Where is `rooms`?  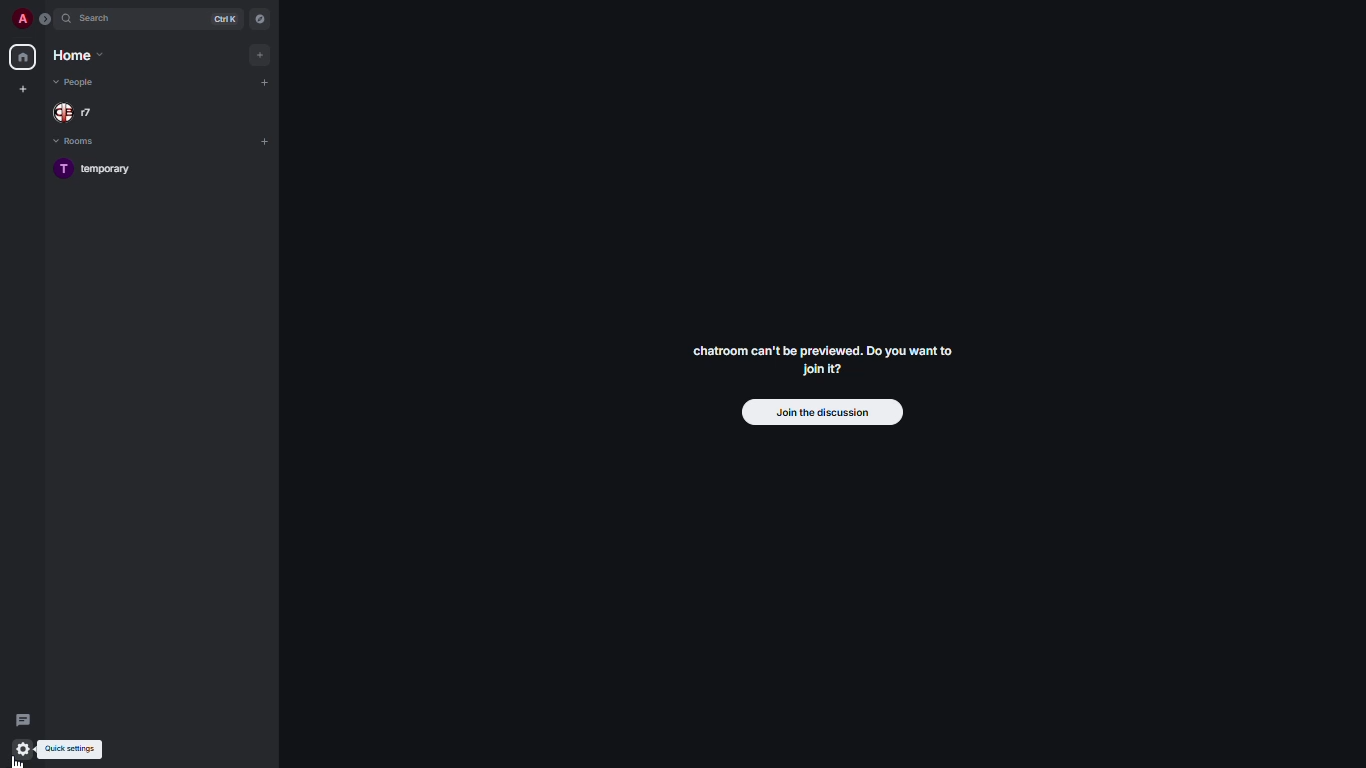
rooms is located at coordinates (83, 140).